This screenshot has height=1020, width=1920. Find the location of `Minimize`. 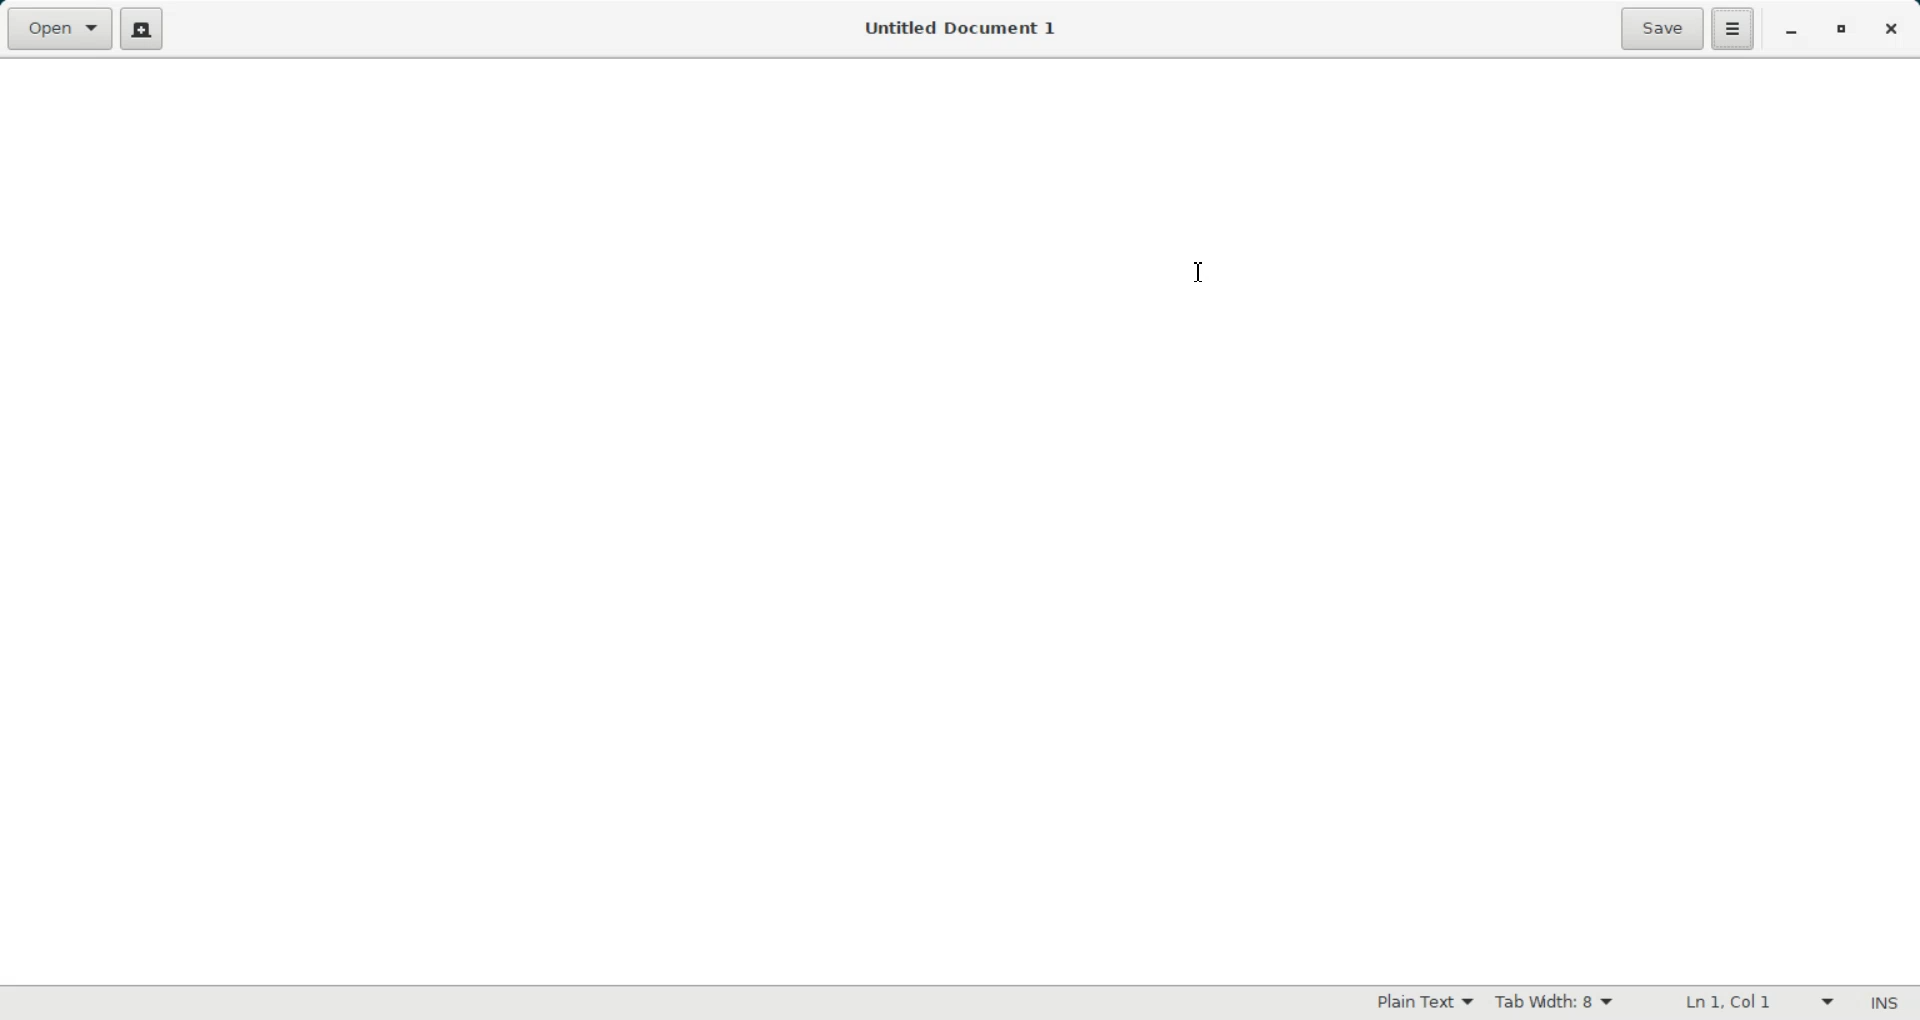

Minimize is located at coordinates (1791, 31).